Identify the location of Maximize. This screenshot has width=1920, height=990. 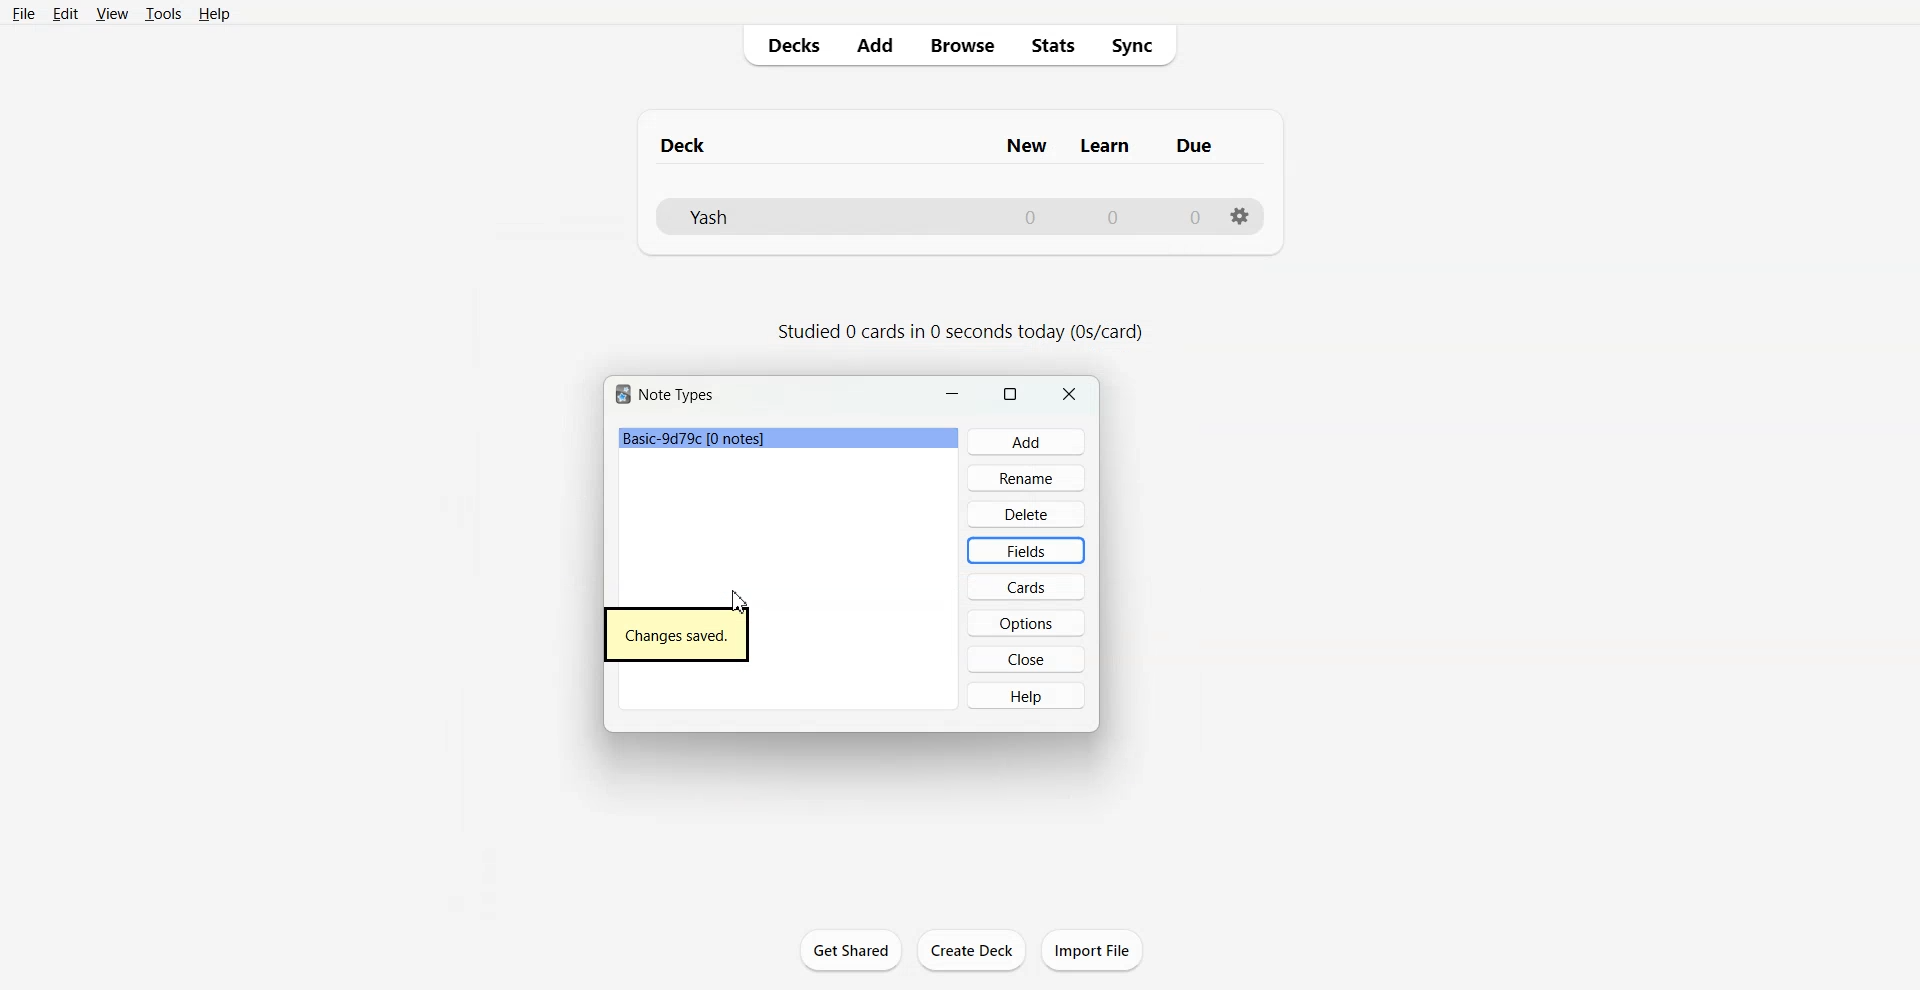
(1011, 394).